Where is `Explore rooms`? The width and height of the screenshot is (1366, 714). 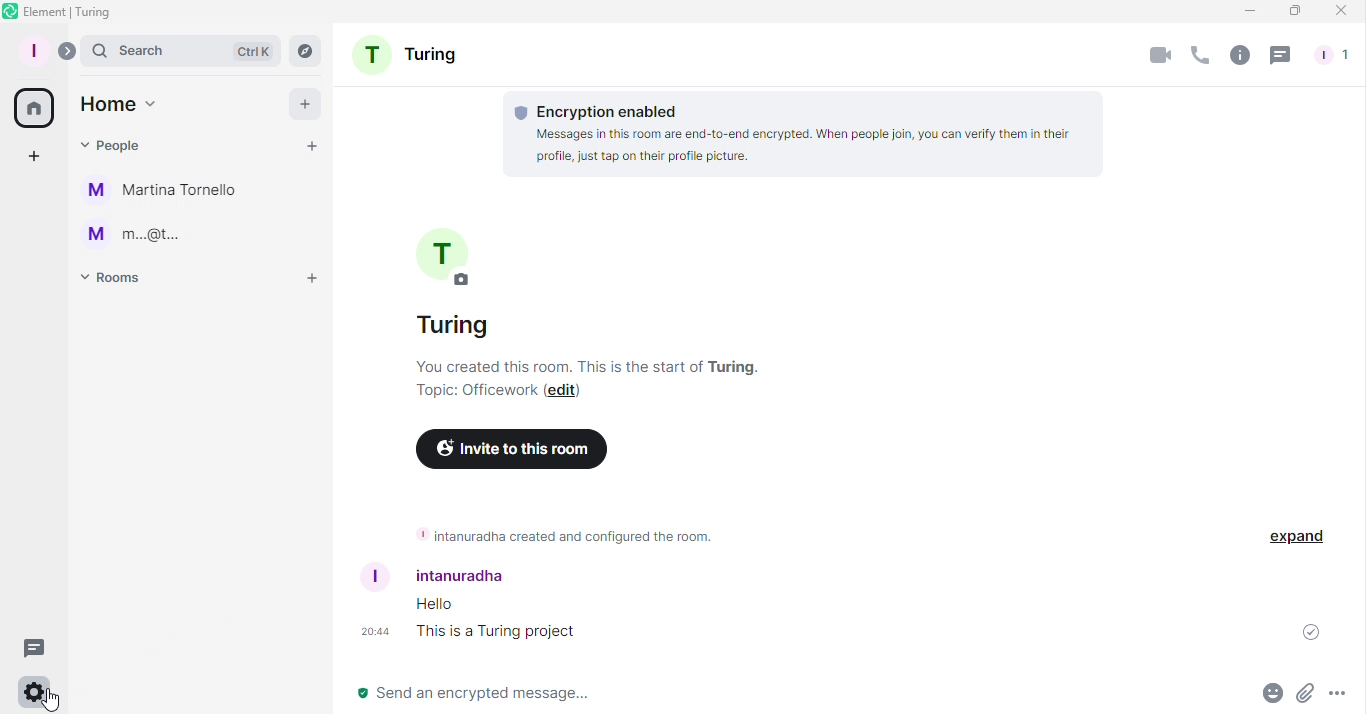
Explore rooms is located at coordinates (302, 52).